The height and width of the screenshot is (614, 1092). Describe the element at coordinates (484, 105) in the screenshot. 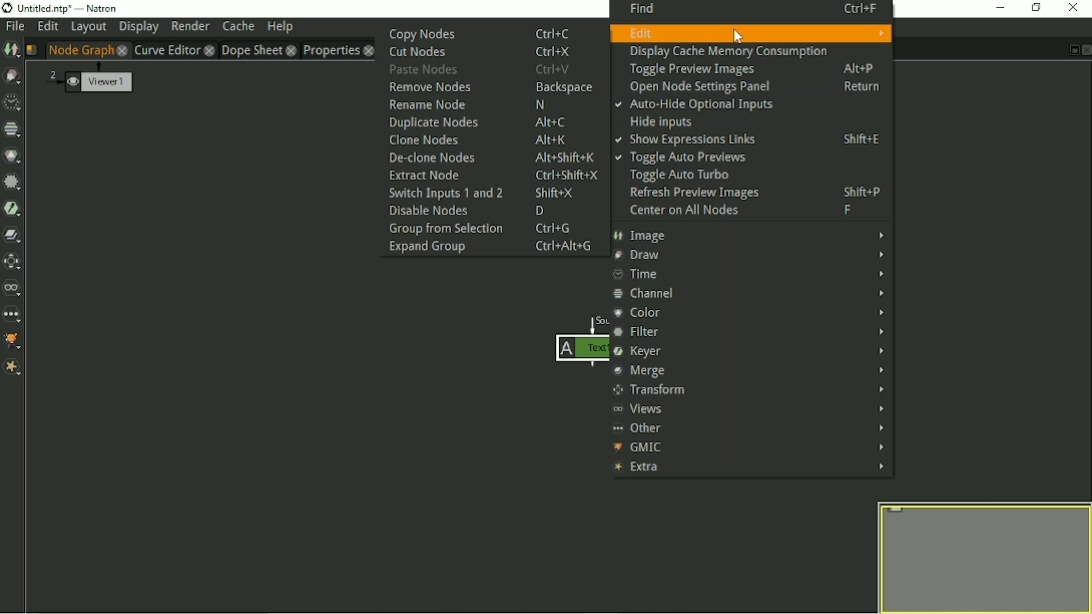

I see `Rename Node` at that location.